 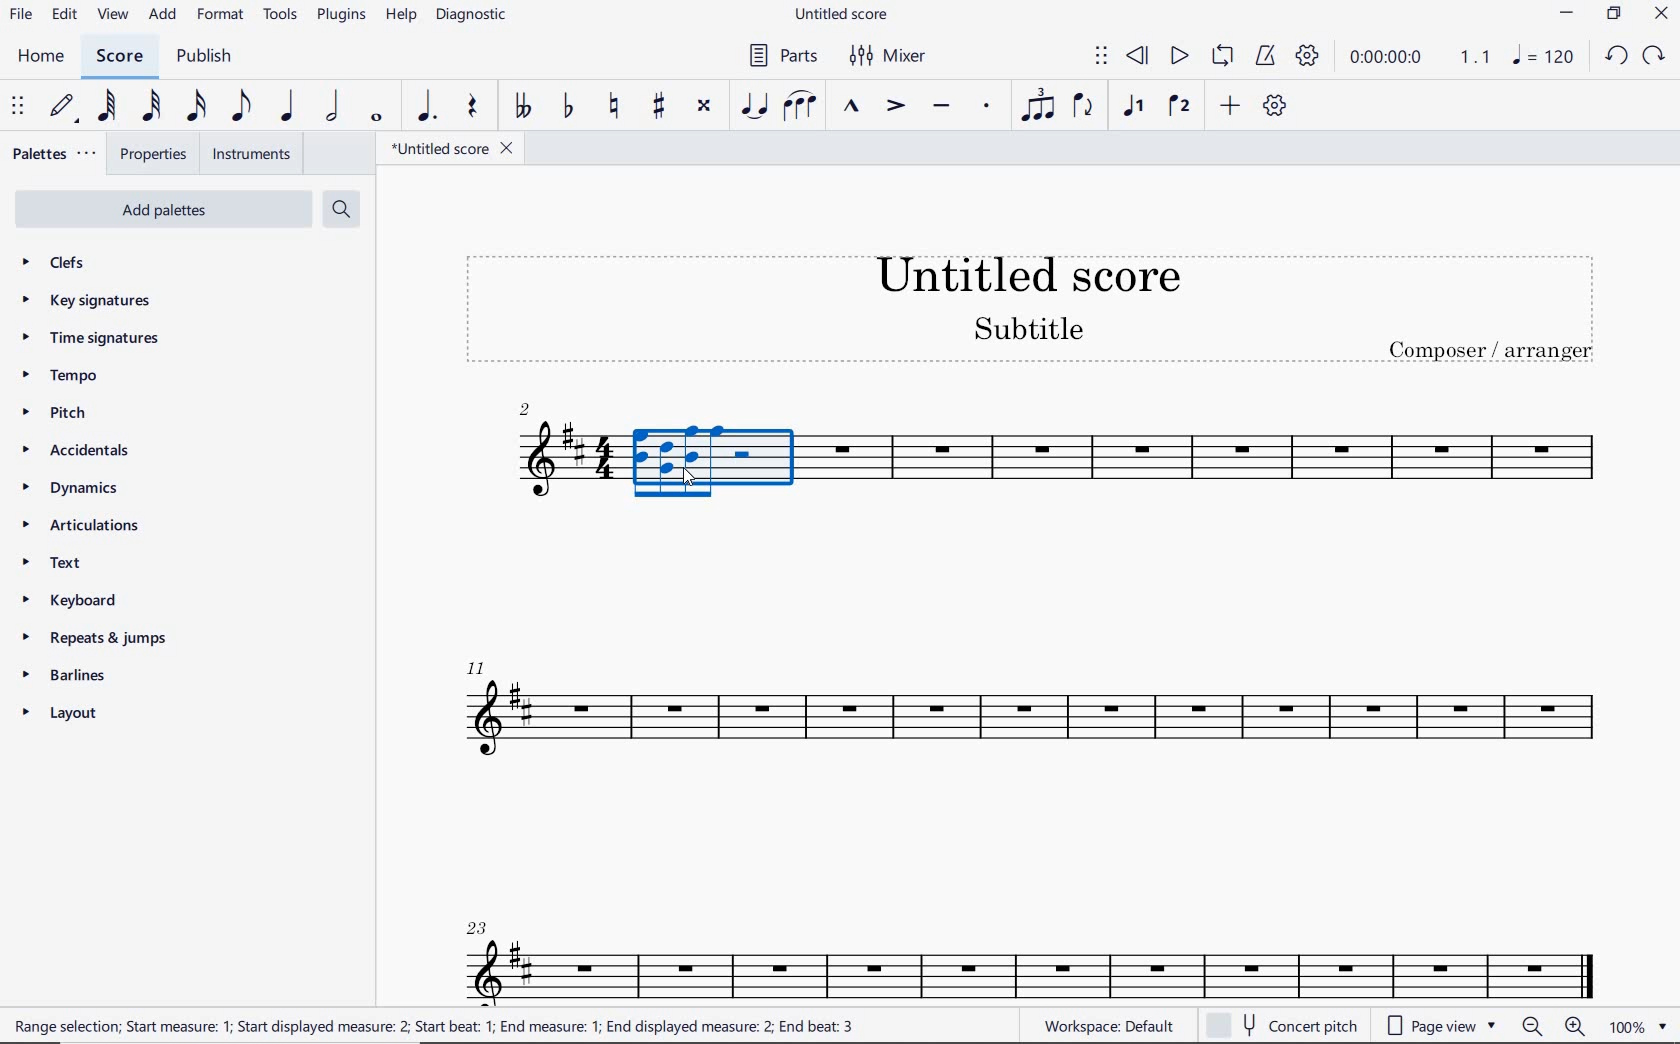 I want to click on 16TH NOTE, so click(x=194, y=107).